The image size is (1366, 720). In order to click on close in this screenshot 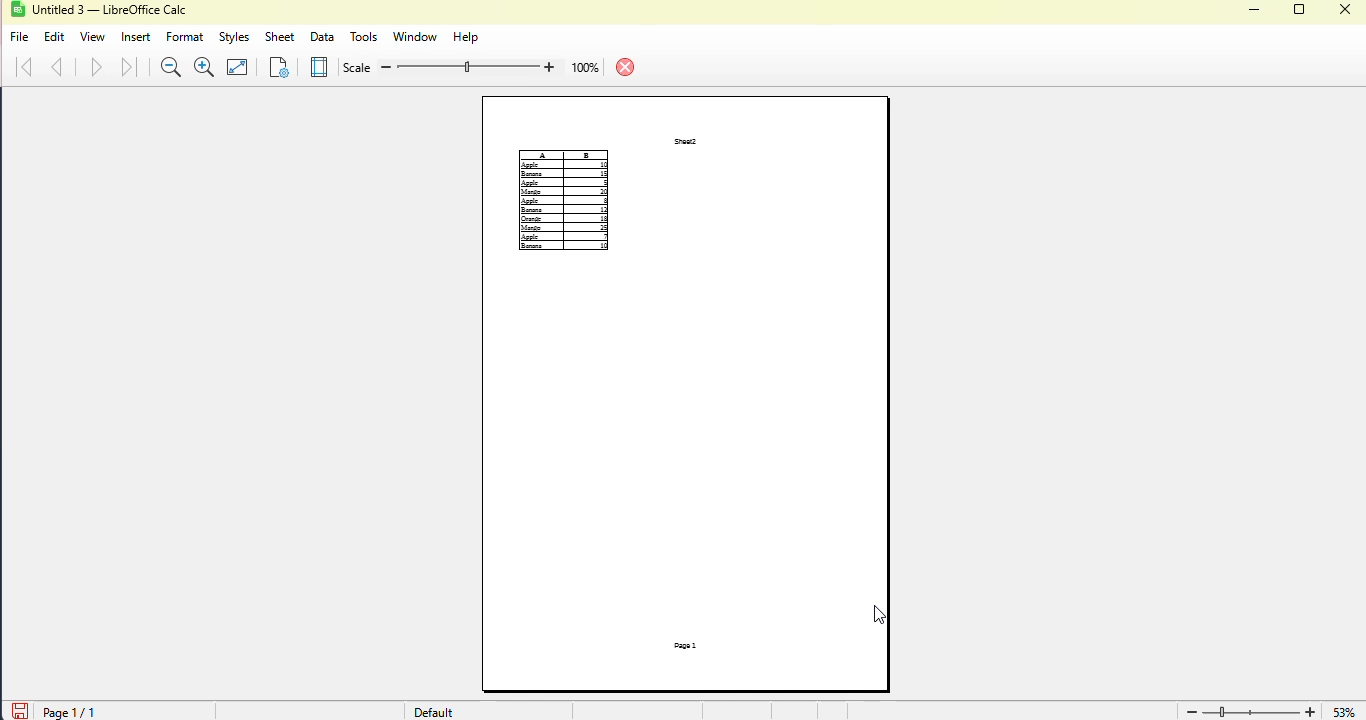, I will do `click(1346, 9)`.